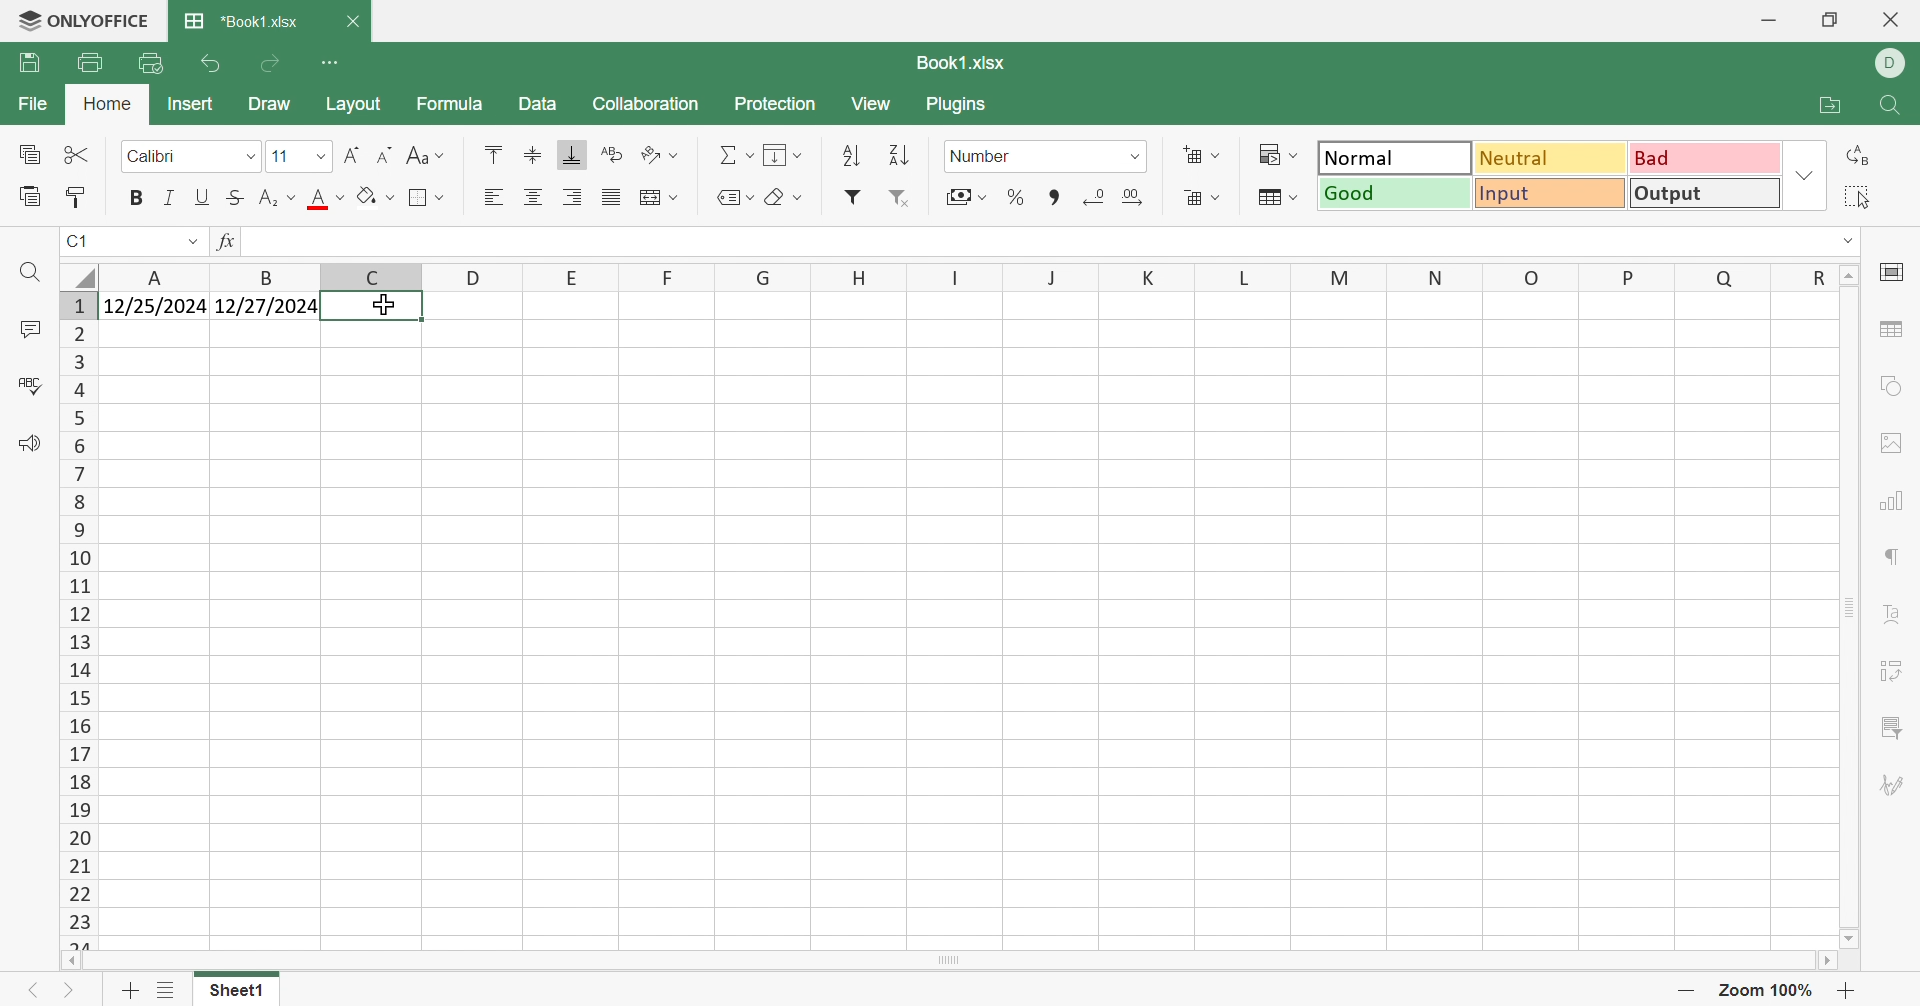  What do you see at coordinates (35, 104) in the screenshot?
I see `File` at bounding box center [35, 104].